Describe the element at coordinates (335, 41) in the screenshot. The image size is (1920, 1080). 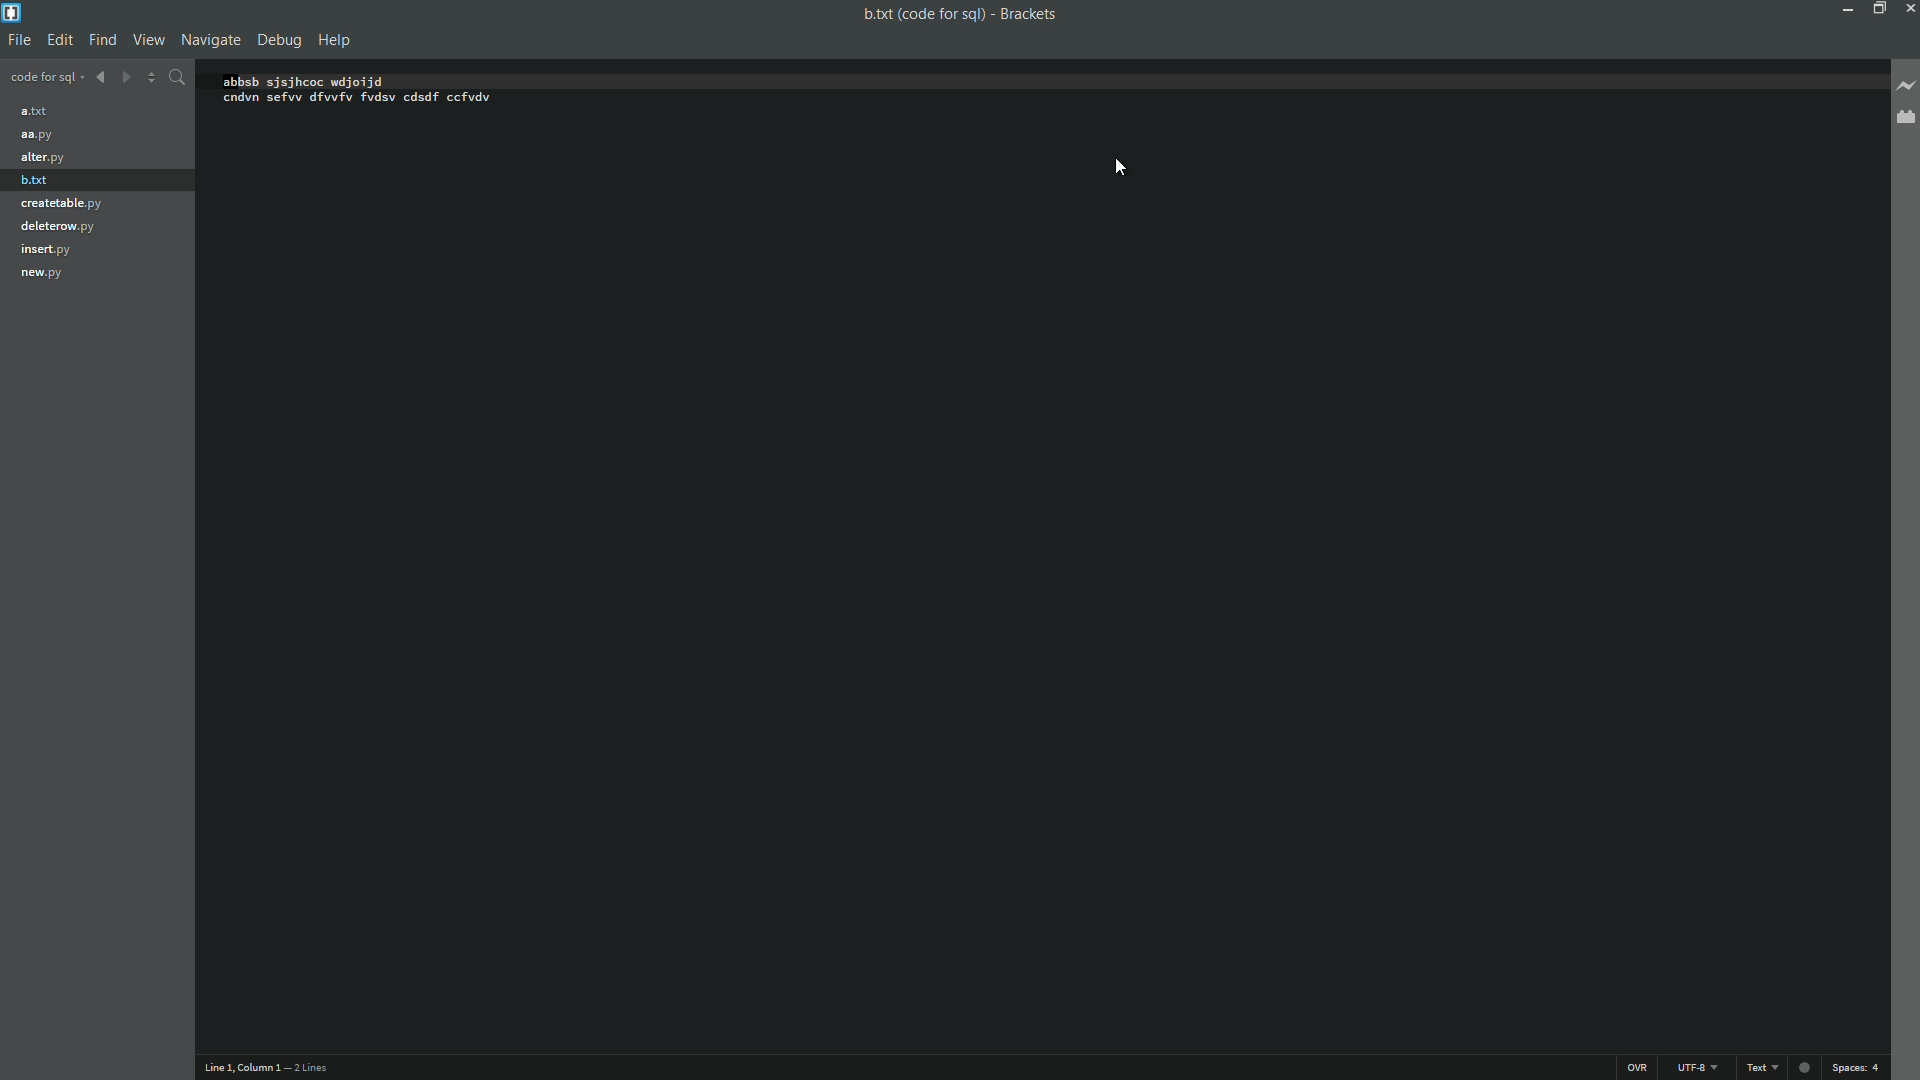
I see `help` at that location.